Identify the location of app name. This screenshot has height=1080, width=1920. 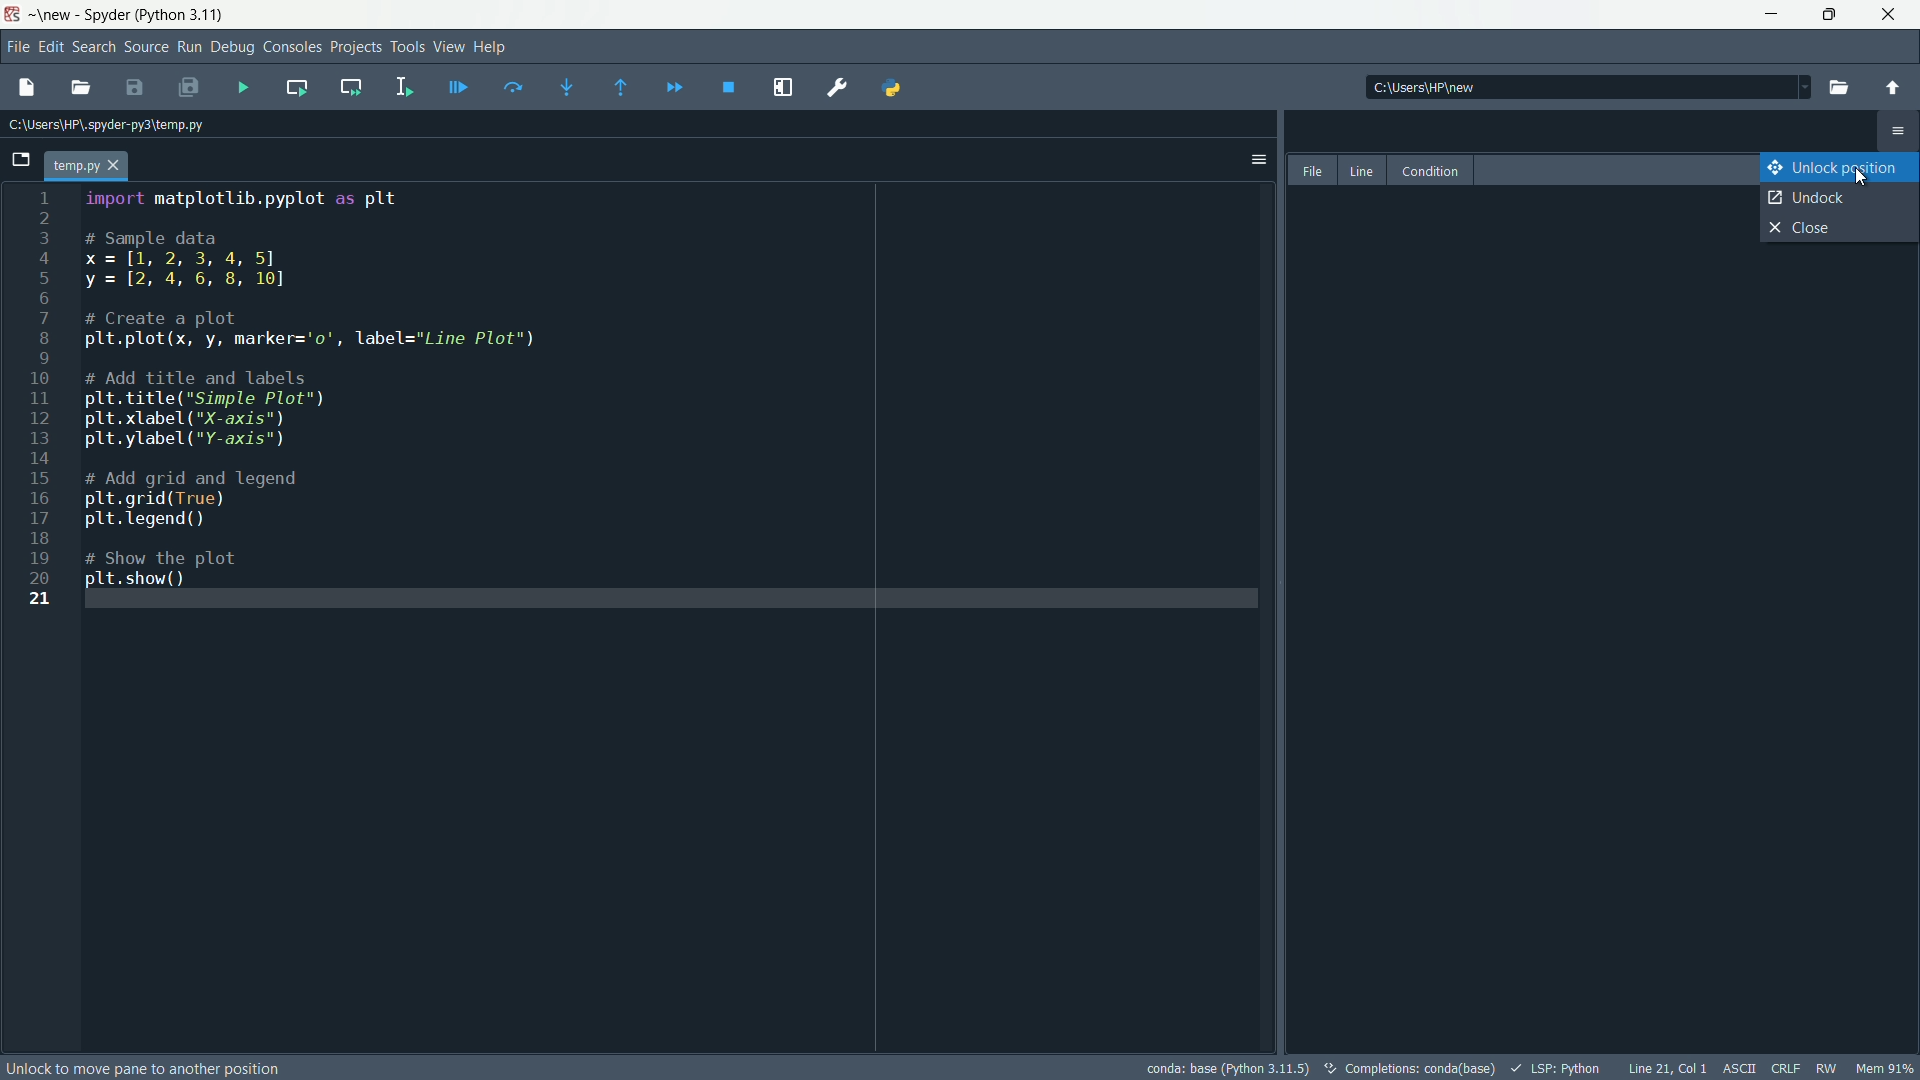
(109, 16).